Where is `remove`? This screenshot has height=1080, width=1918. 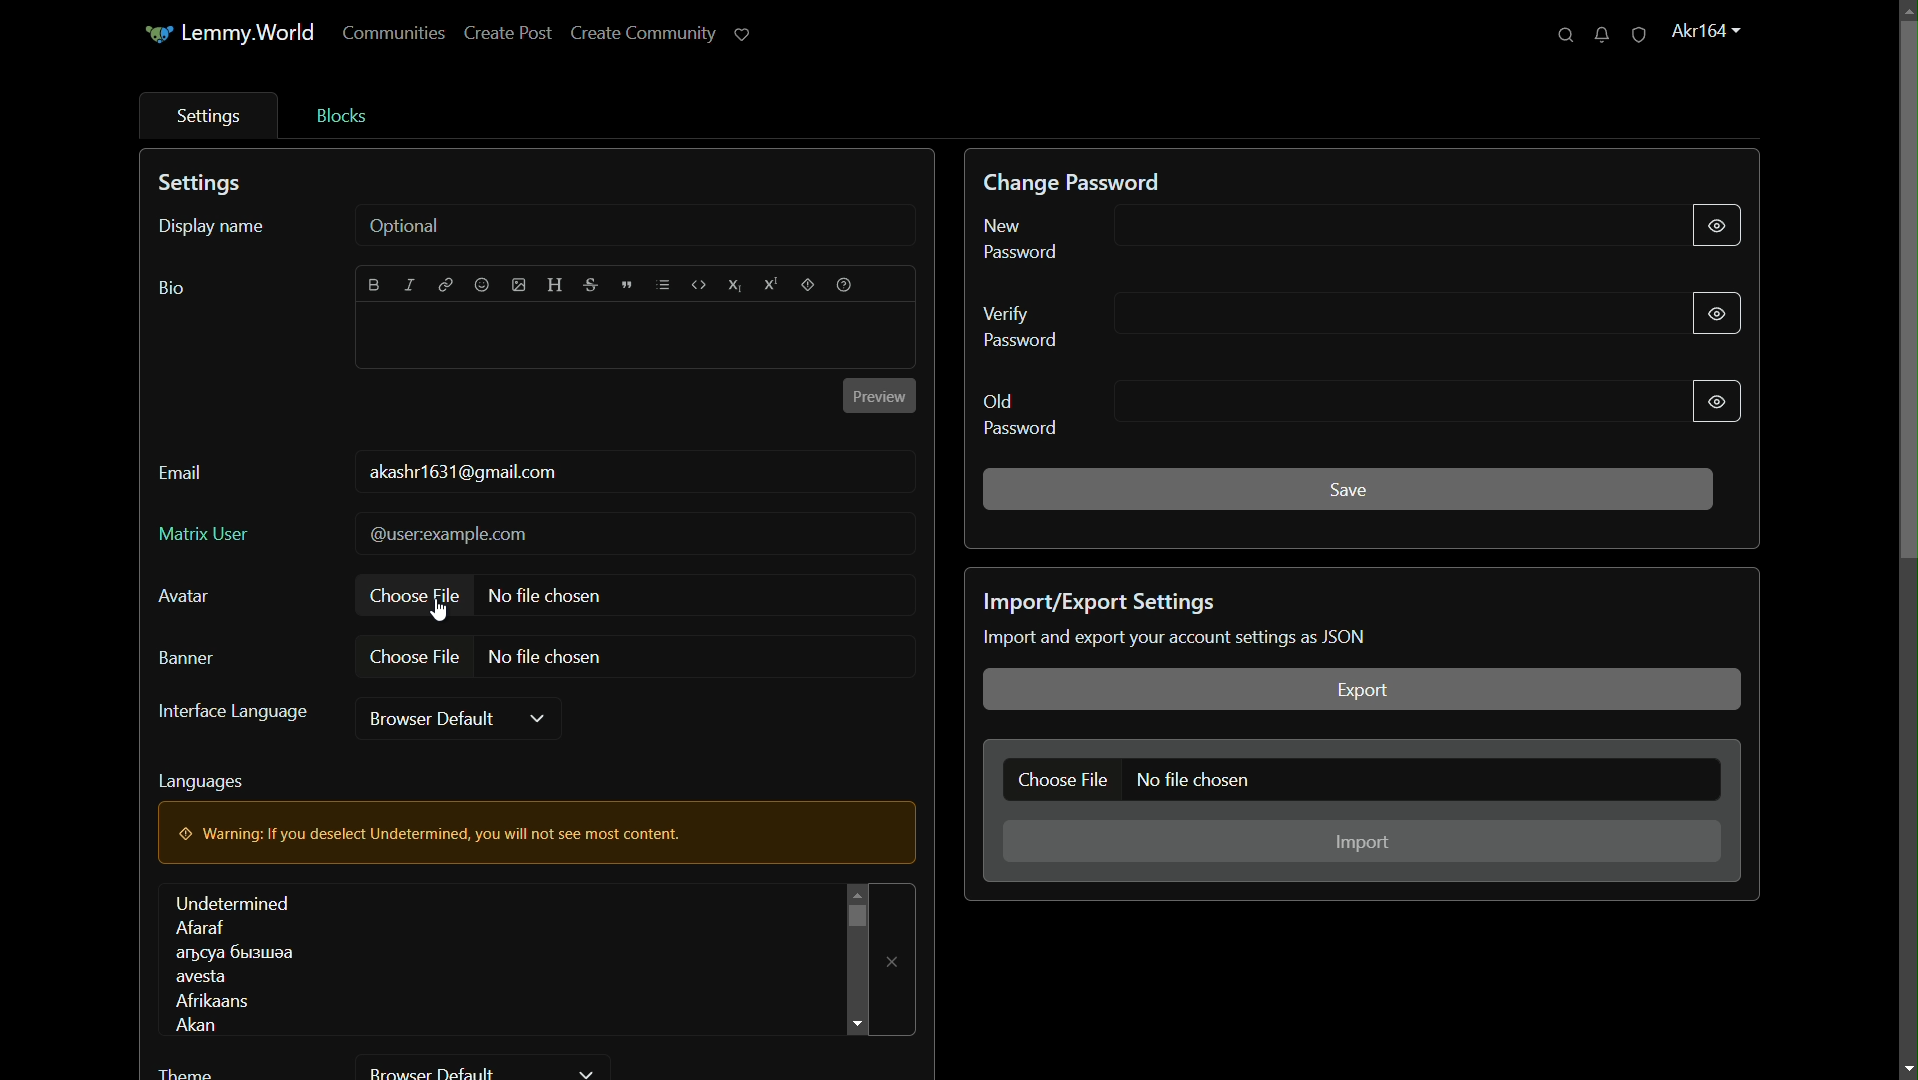
remove is located at coordinates (894, 961).